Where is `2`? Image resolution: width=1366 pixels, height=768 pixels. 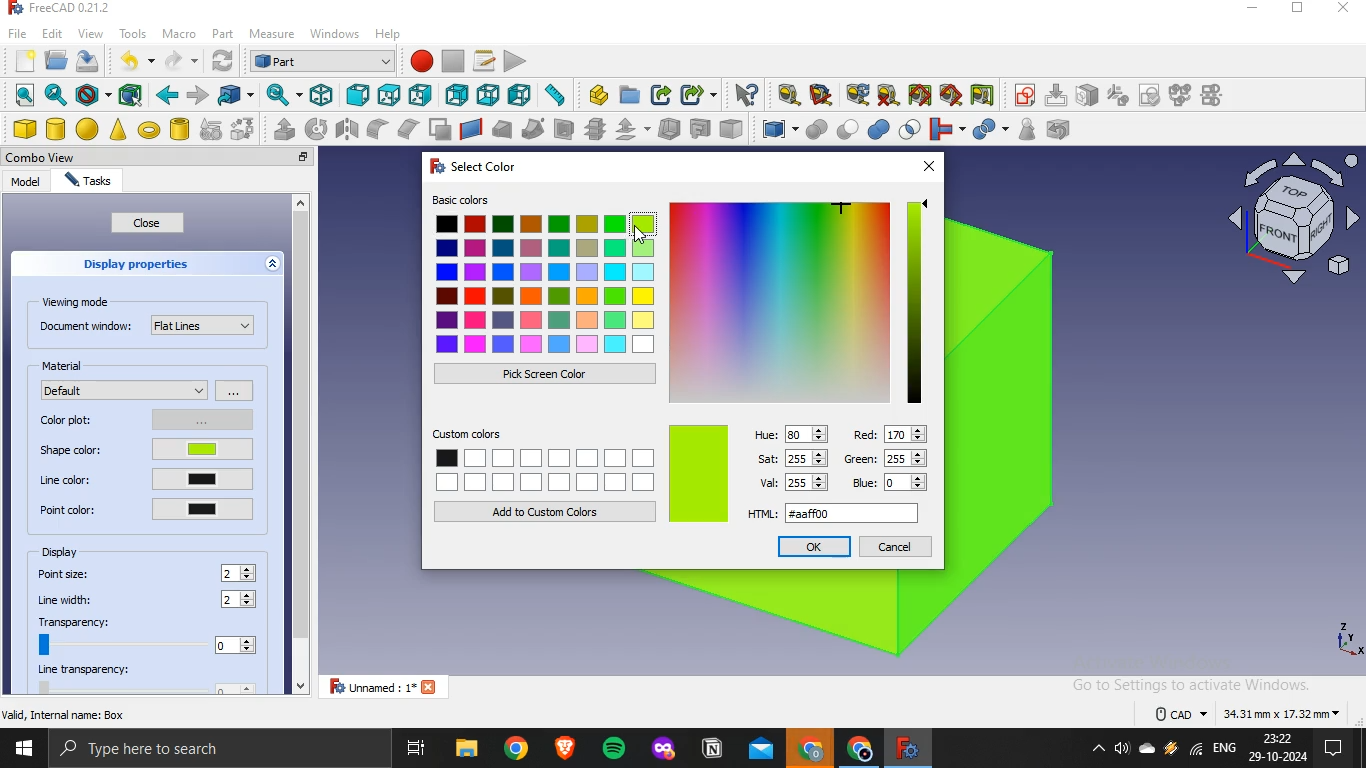
2 is located at coordinates (240, 600).